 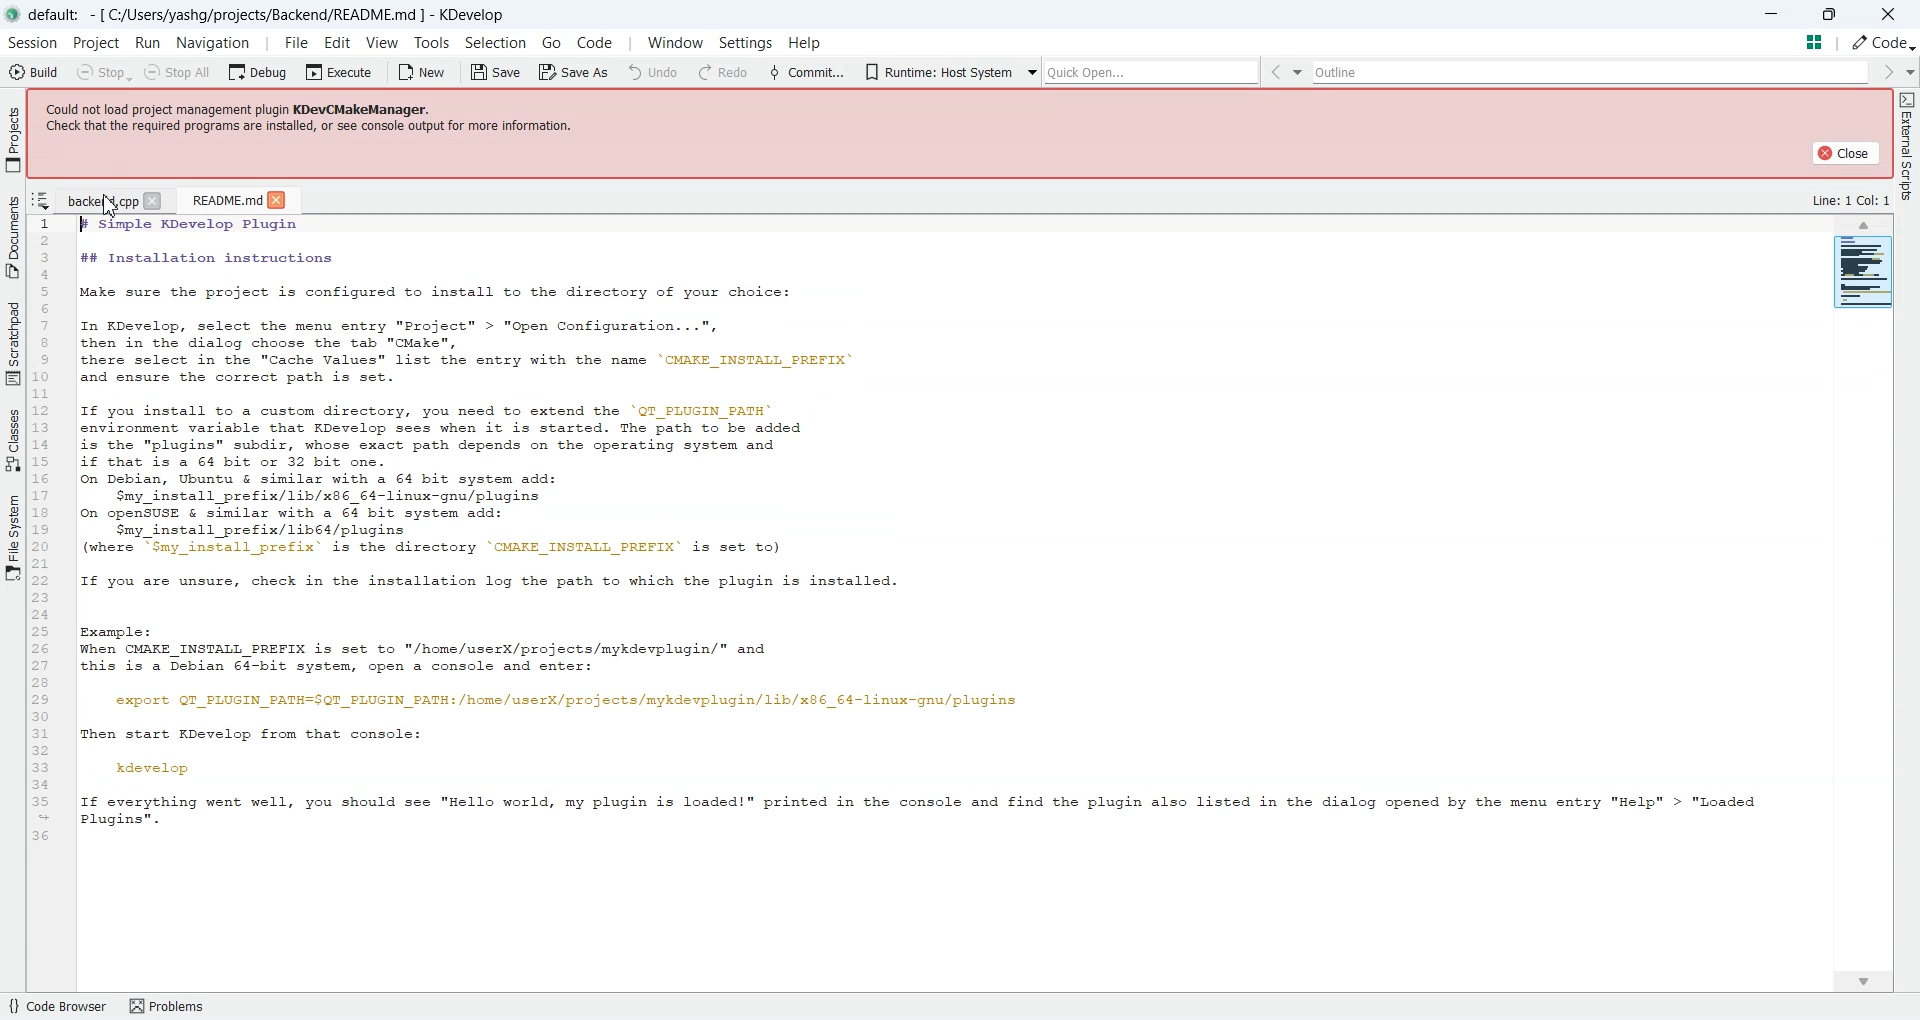 I want to click on Outline, so click(x=1320, y=72).